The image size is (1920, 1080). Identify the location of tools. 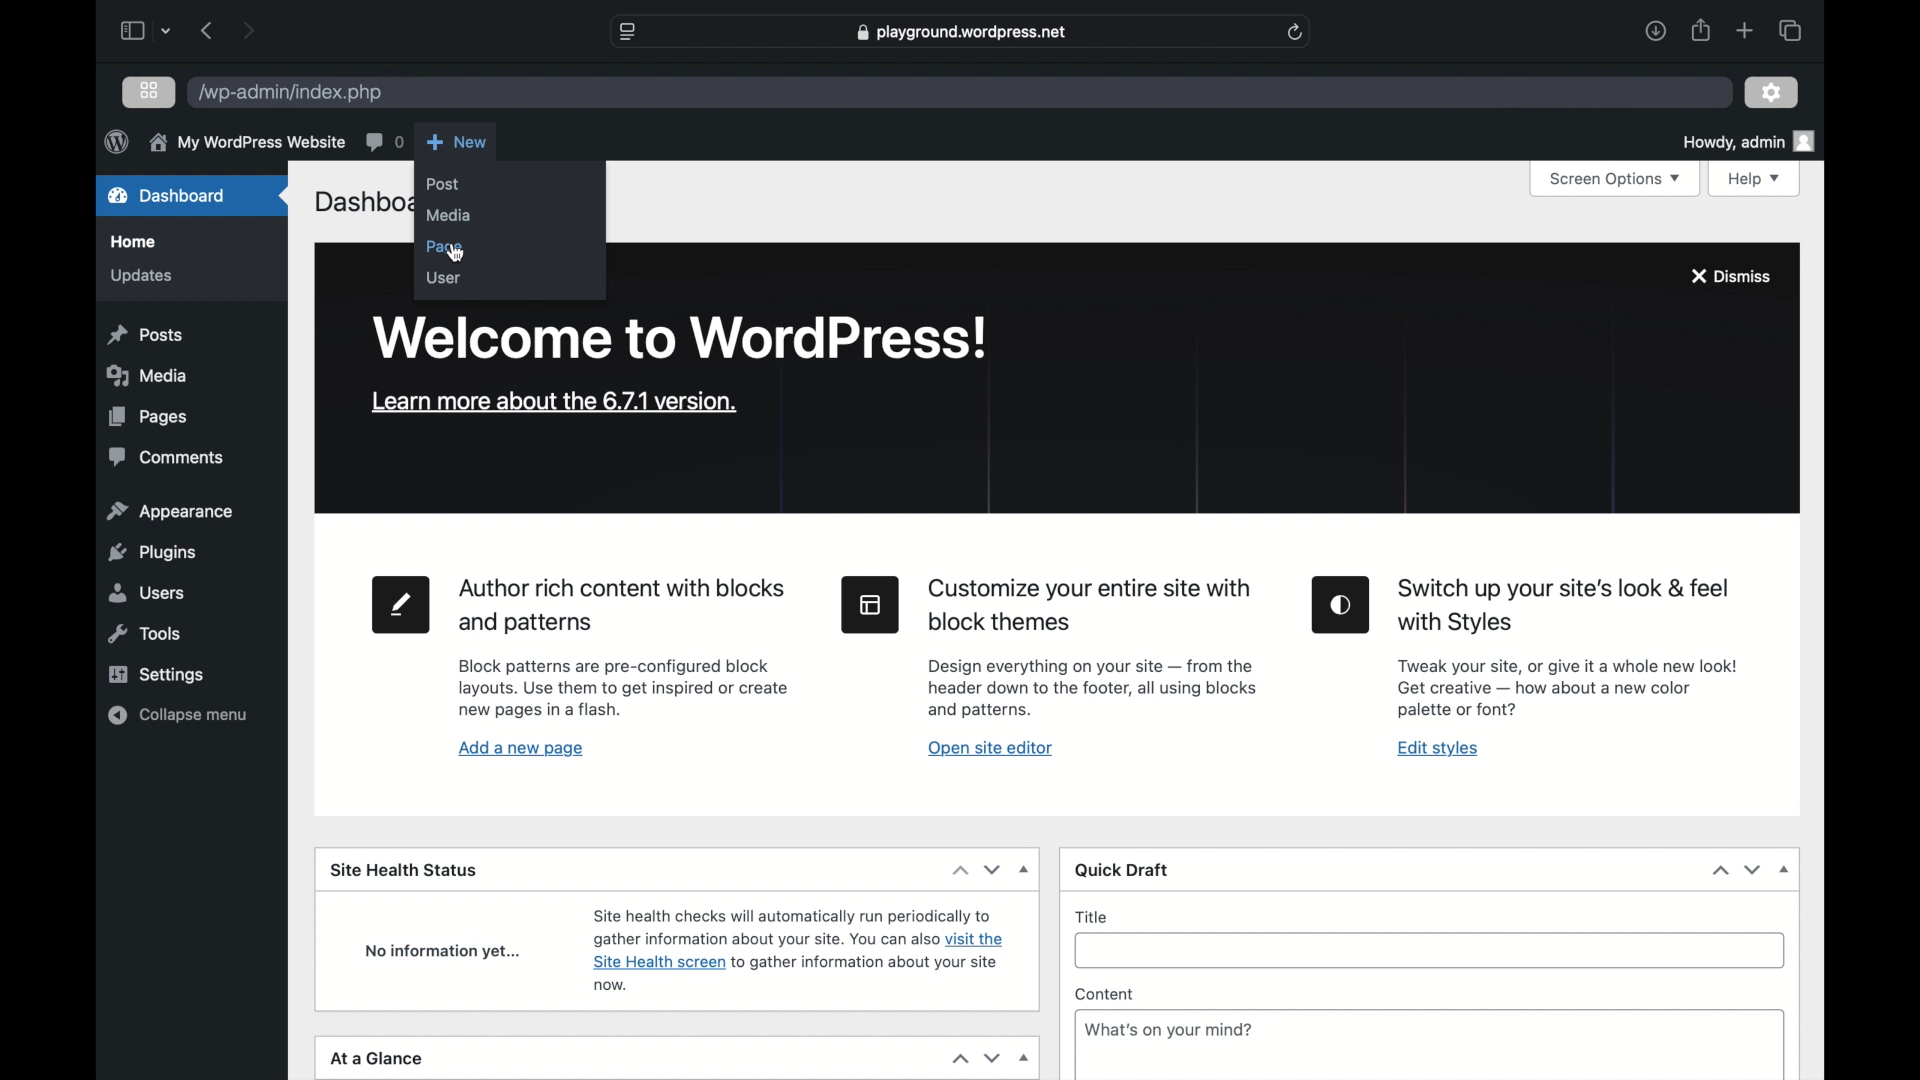
(145, 633).